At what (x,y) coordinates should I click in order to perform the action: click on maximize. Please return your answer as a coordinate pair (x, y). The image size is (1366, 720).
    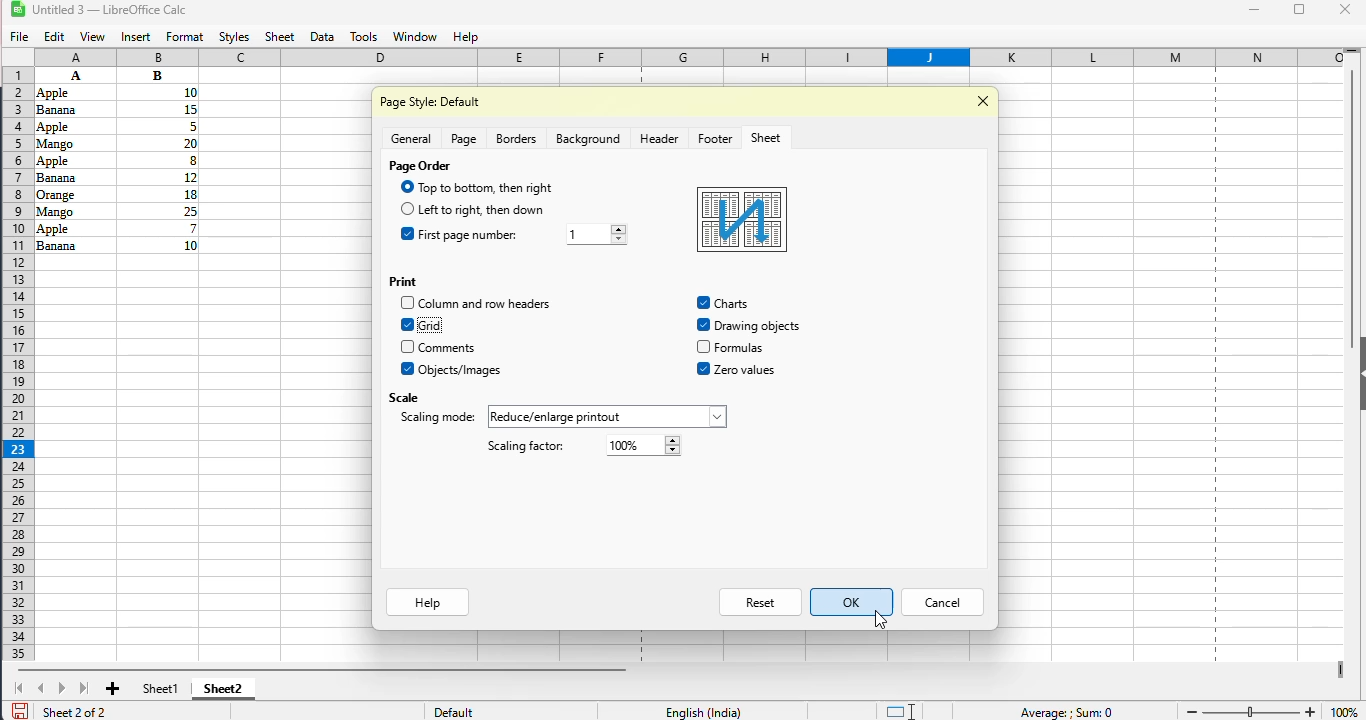
    Looking at the image, I should click on (1301, 9).